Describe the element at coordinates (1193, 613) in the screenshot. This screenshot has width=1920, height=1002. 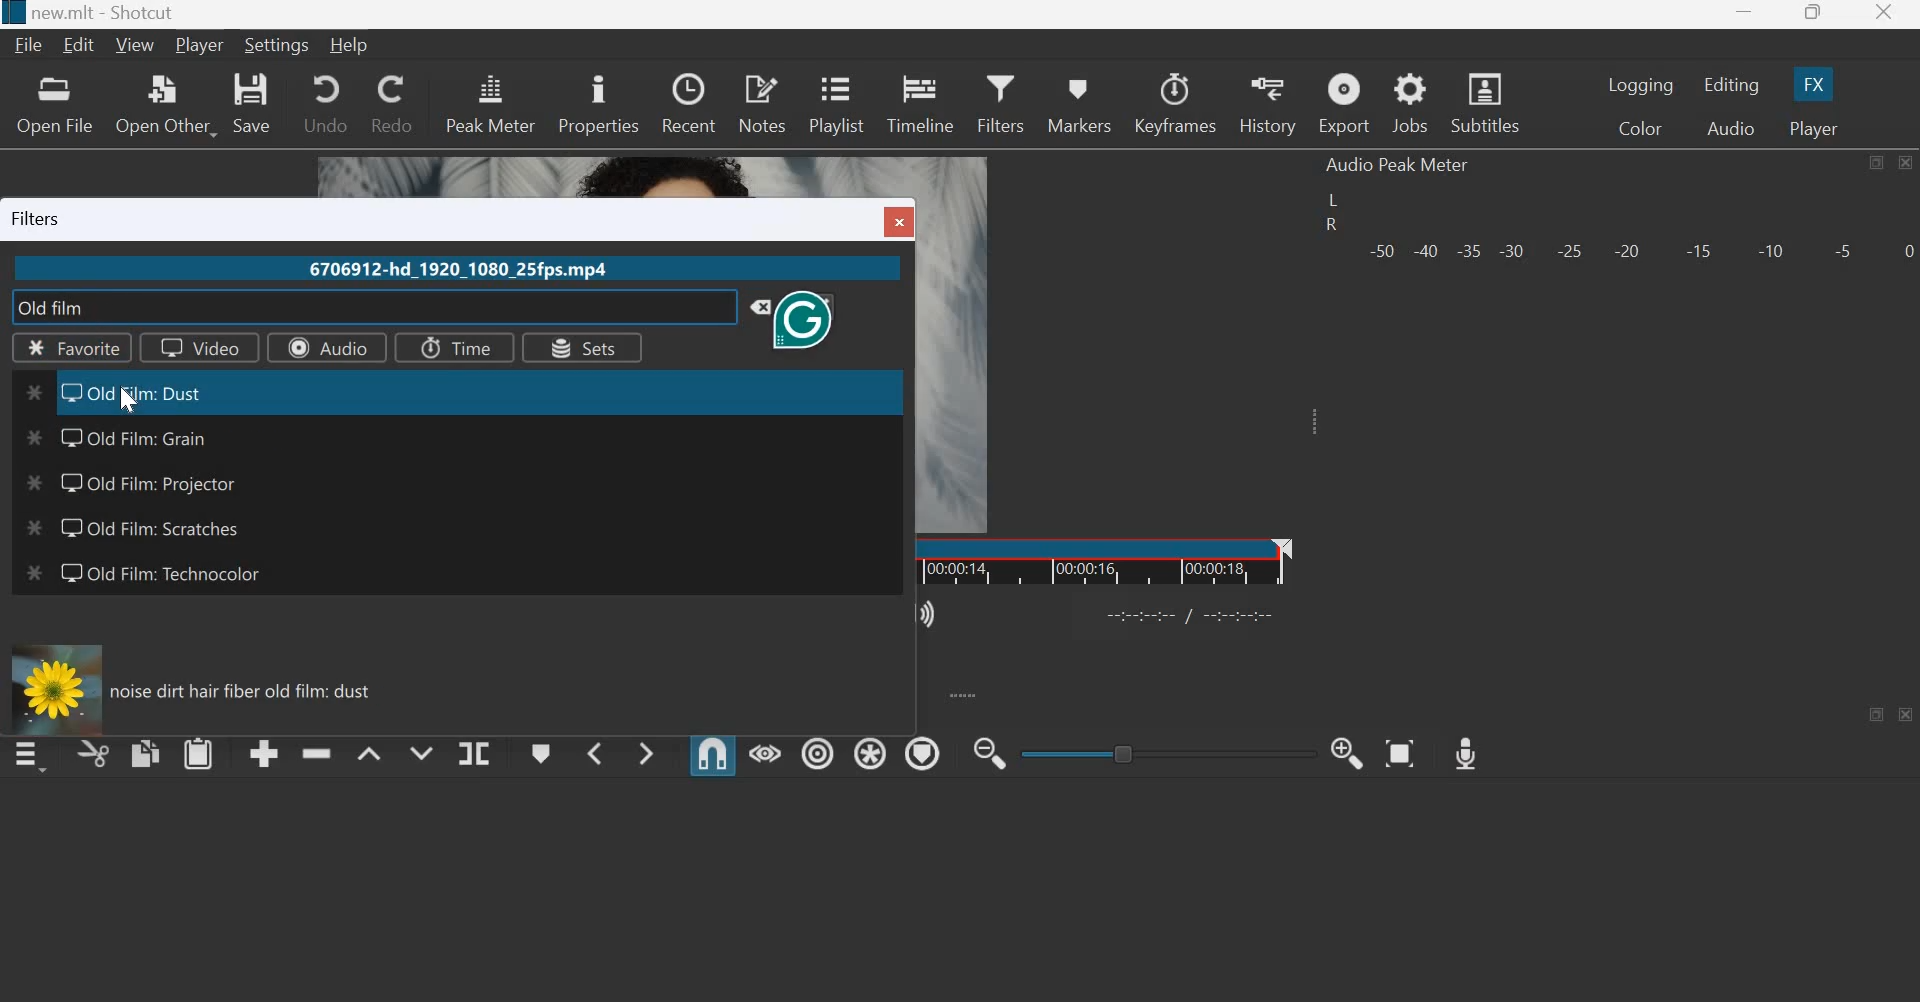
I see `` at that location.